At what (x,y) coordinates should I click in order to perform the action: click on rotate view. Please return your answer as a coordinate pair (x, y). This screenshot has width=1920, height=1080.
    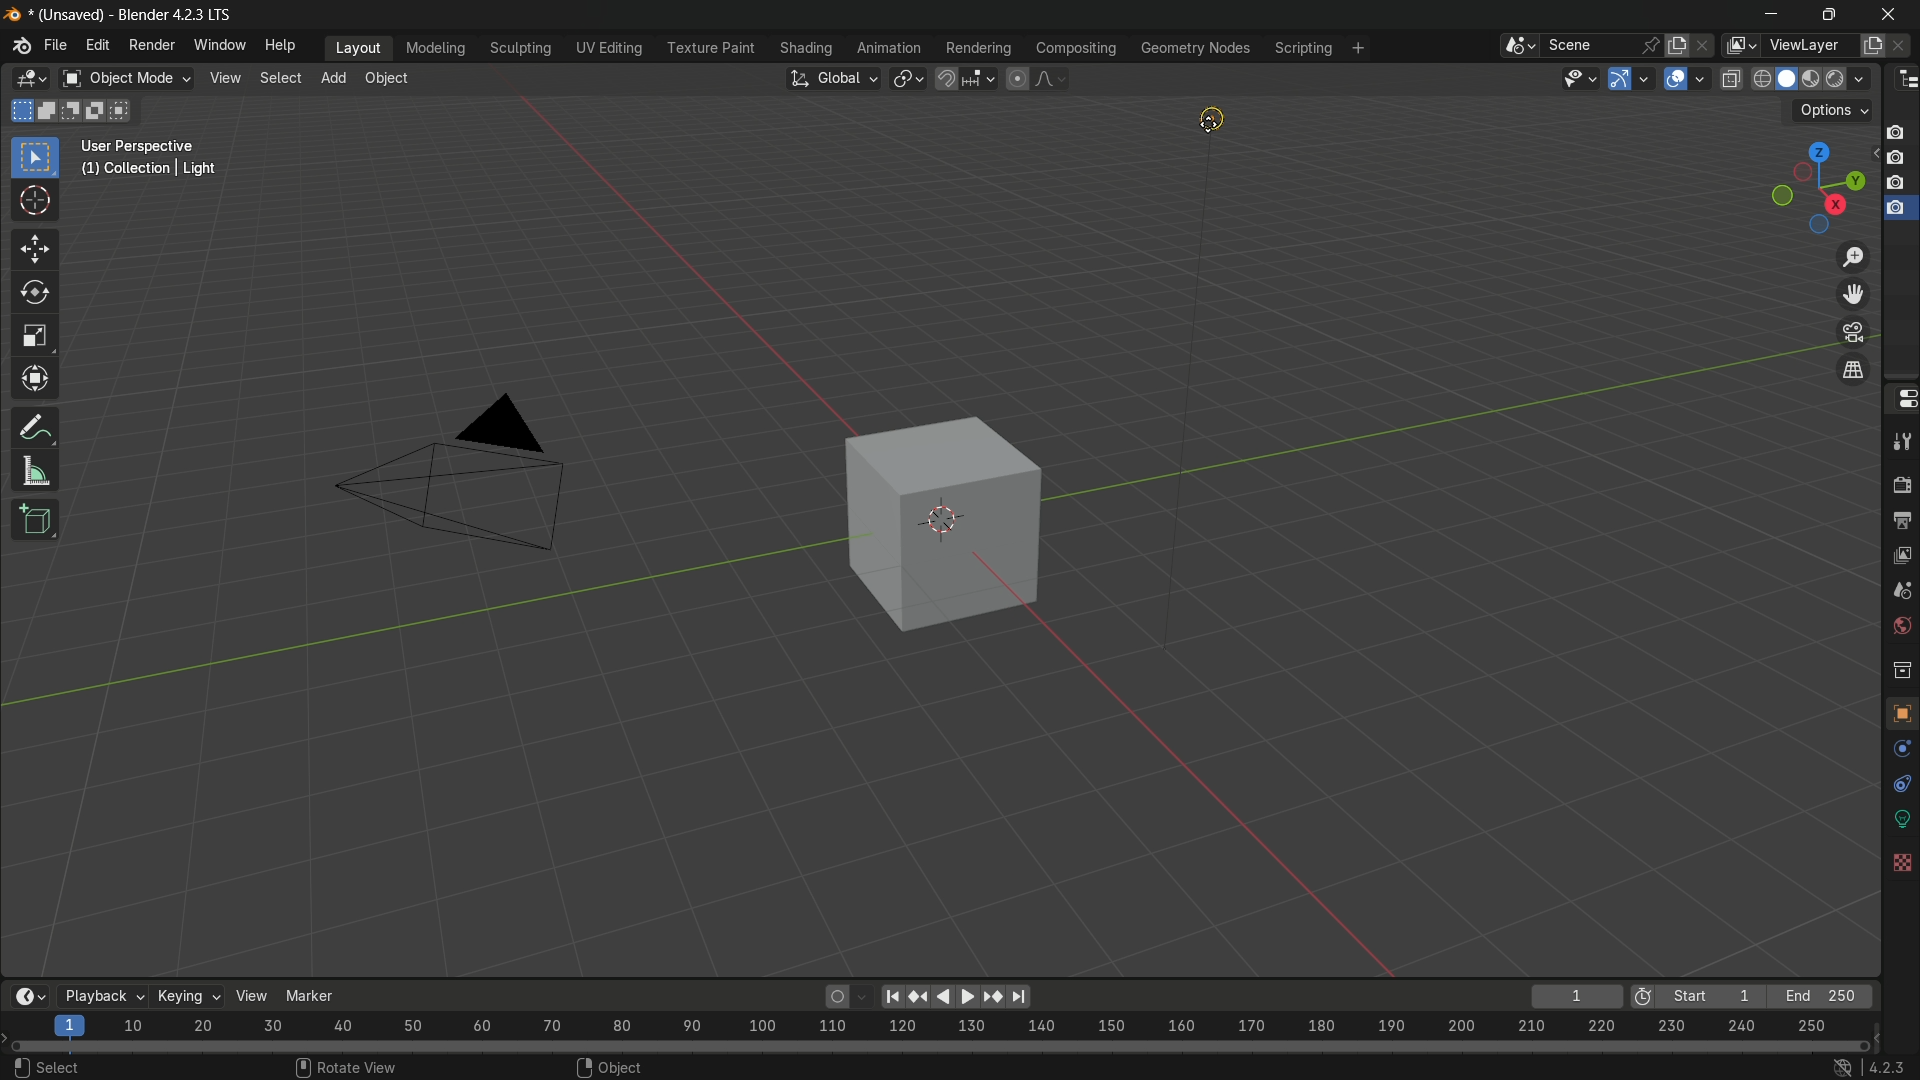
    Looking at the image, I should click on (351, 1065).